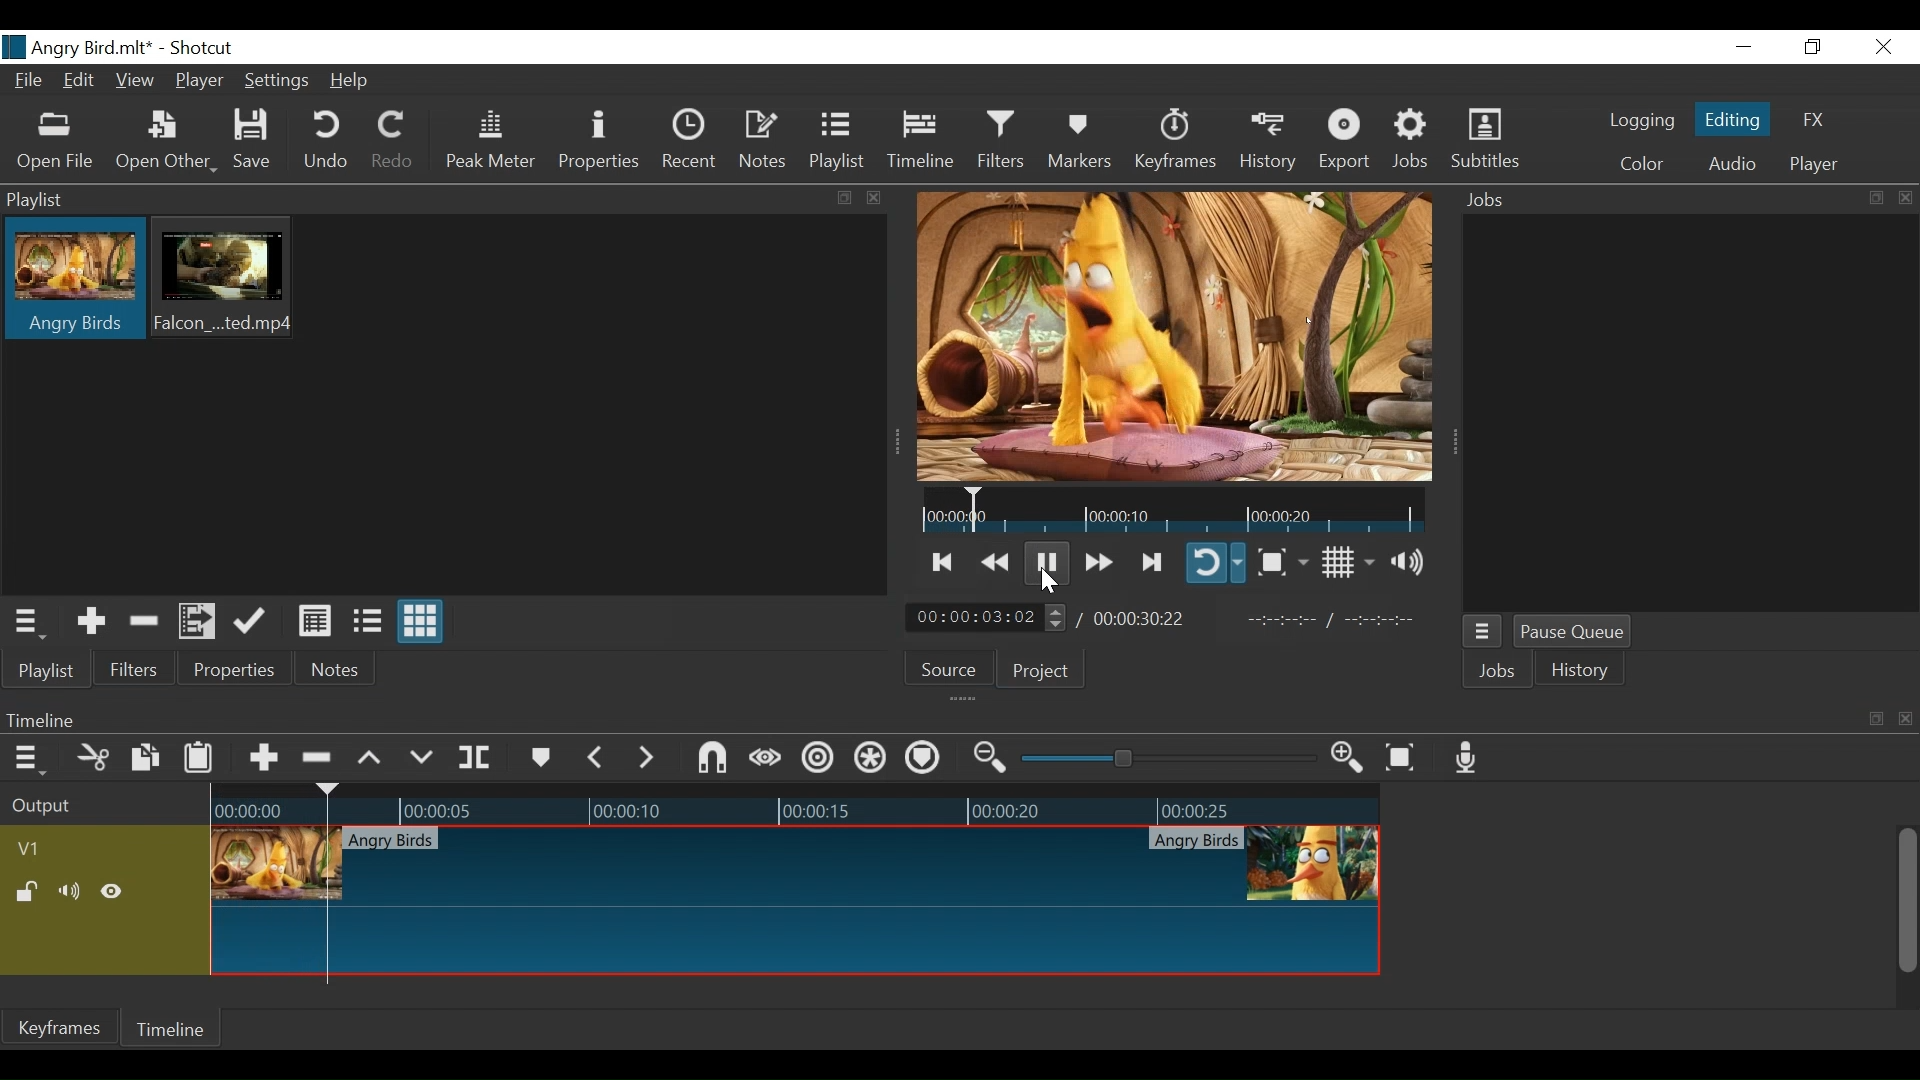 This screenshot has height=1080, width=1920. Describe the element at coordinates (422, 623) in the screenshot. I see `View as icons` at that location.